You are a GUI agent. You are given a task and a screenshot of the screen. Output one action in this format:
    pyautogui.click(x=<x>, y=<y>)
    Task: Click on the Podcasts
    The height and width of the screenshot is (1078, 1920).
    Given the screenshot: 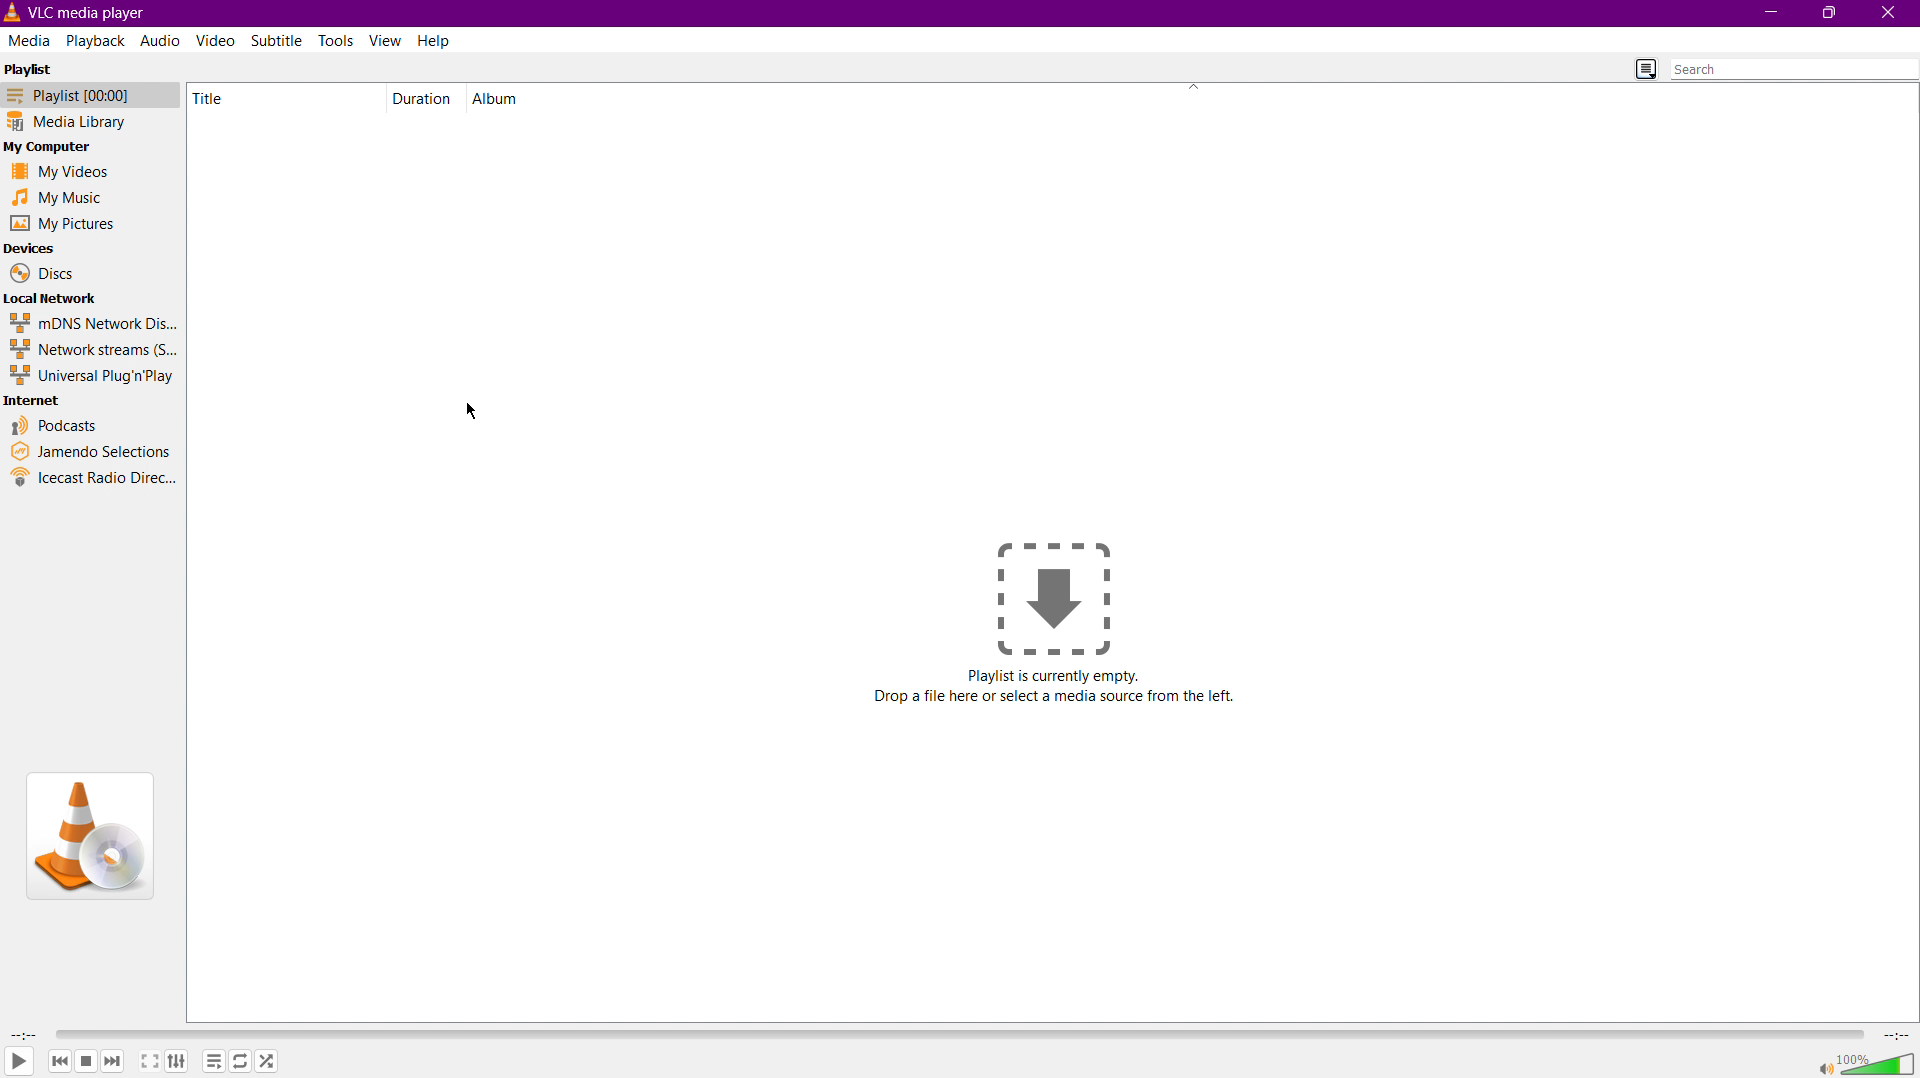 What is the action you would take?
    pyautogui.click(x=54, y=427)
    